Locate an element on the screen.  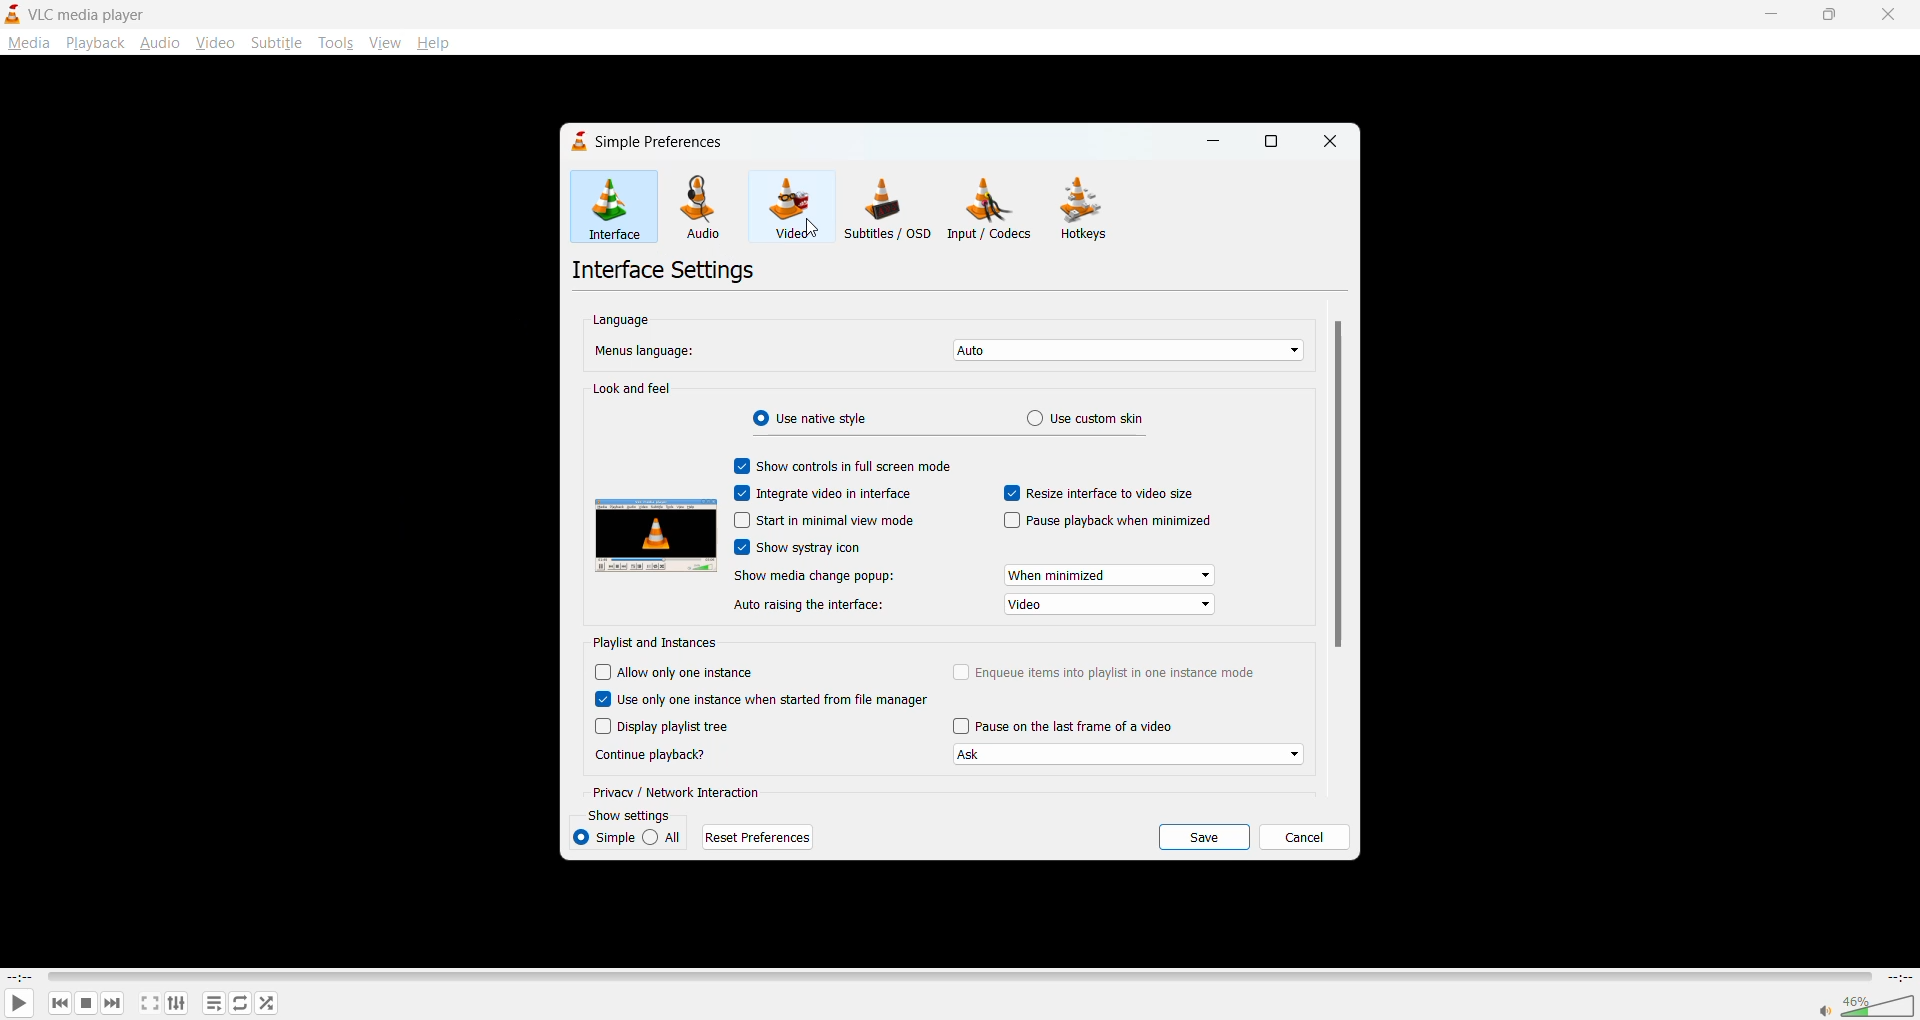
cursor is located at coordinates (810, 230).